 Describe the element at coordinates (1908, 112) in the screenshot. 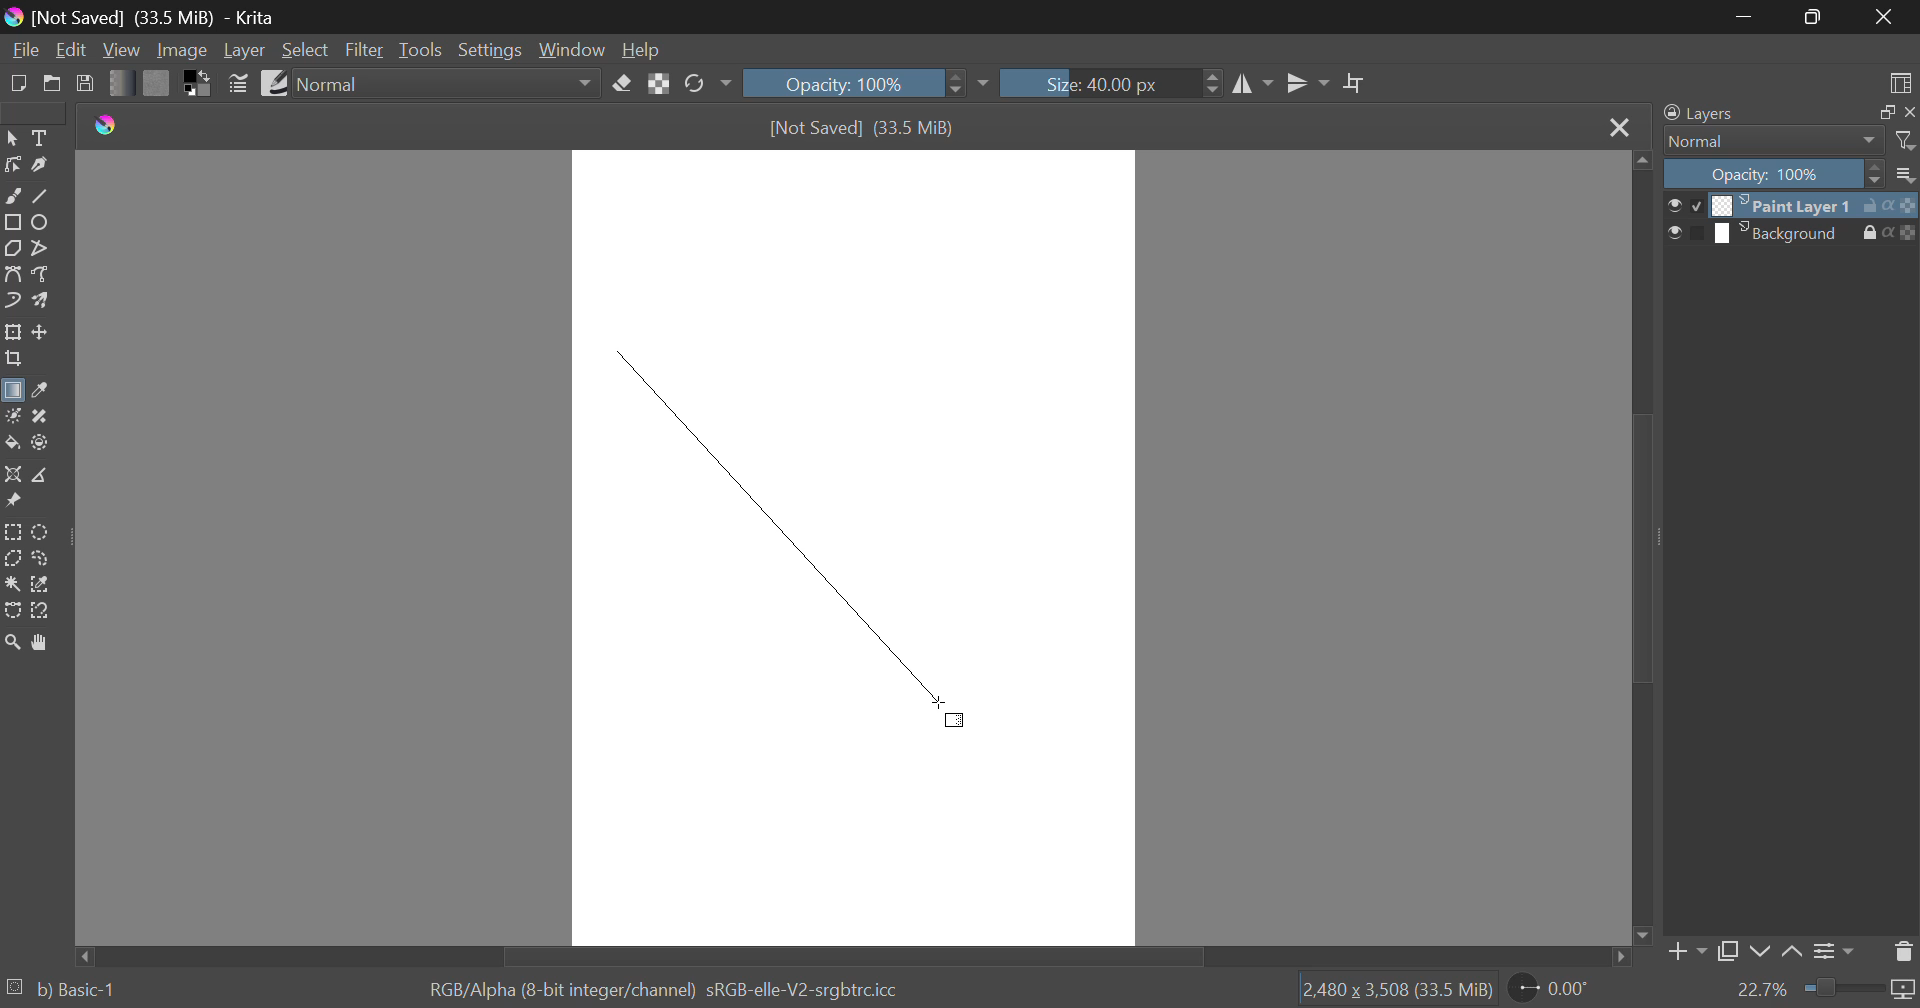

I see `close` at that location.